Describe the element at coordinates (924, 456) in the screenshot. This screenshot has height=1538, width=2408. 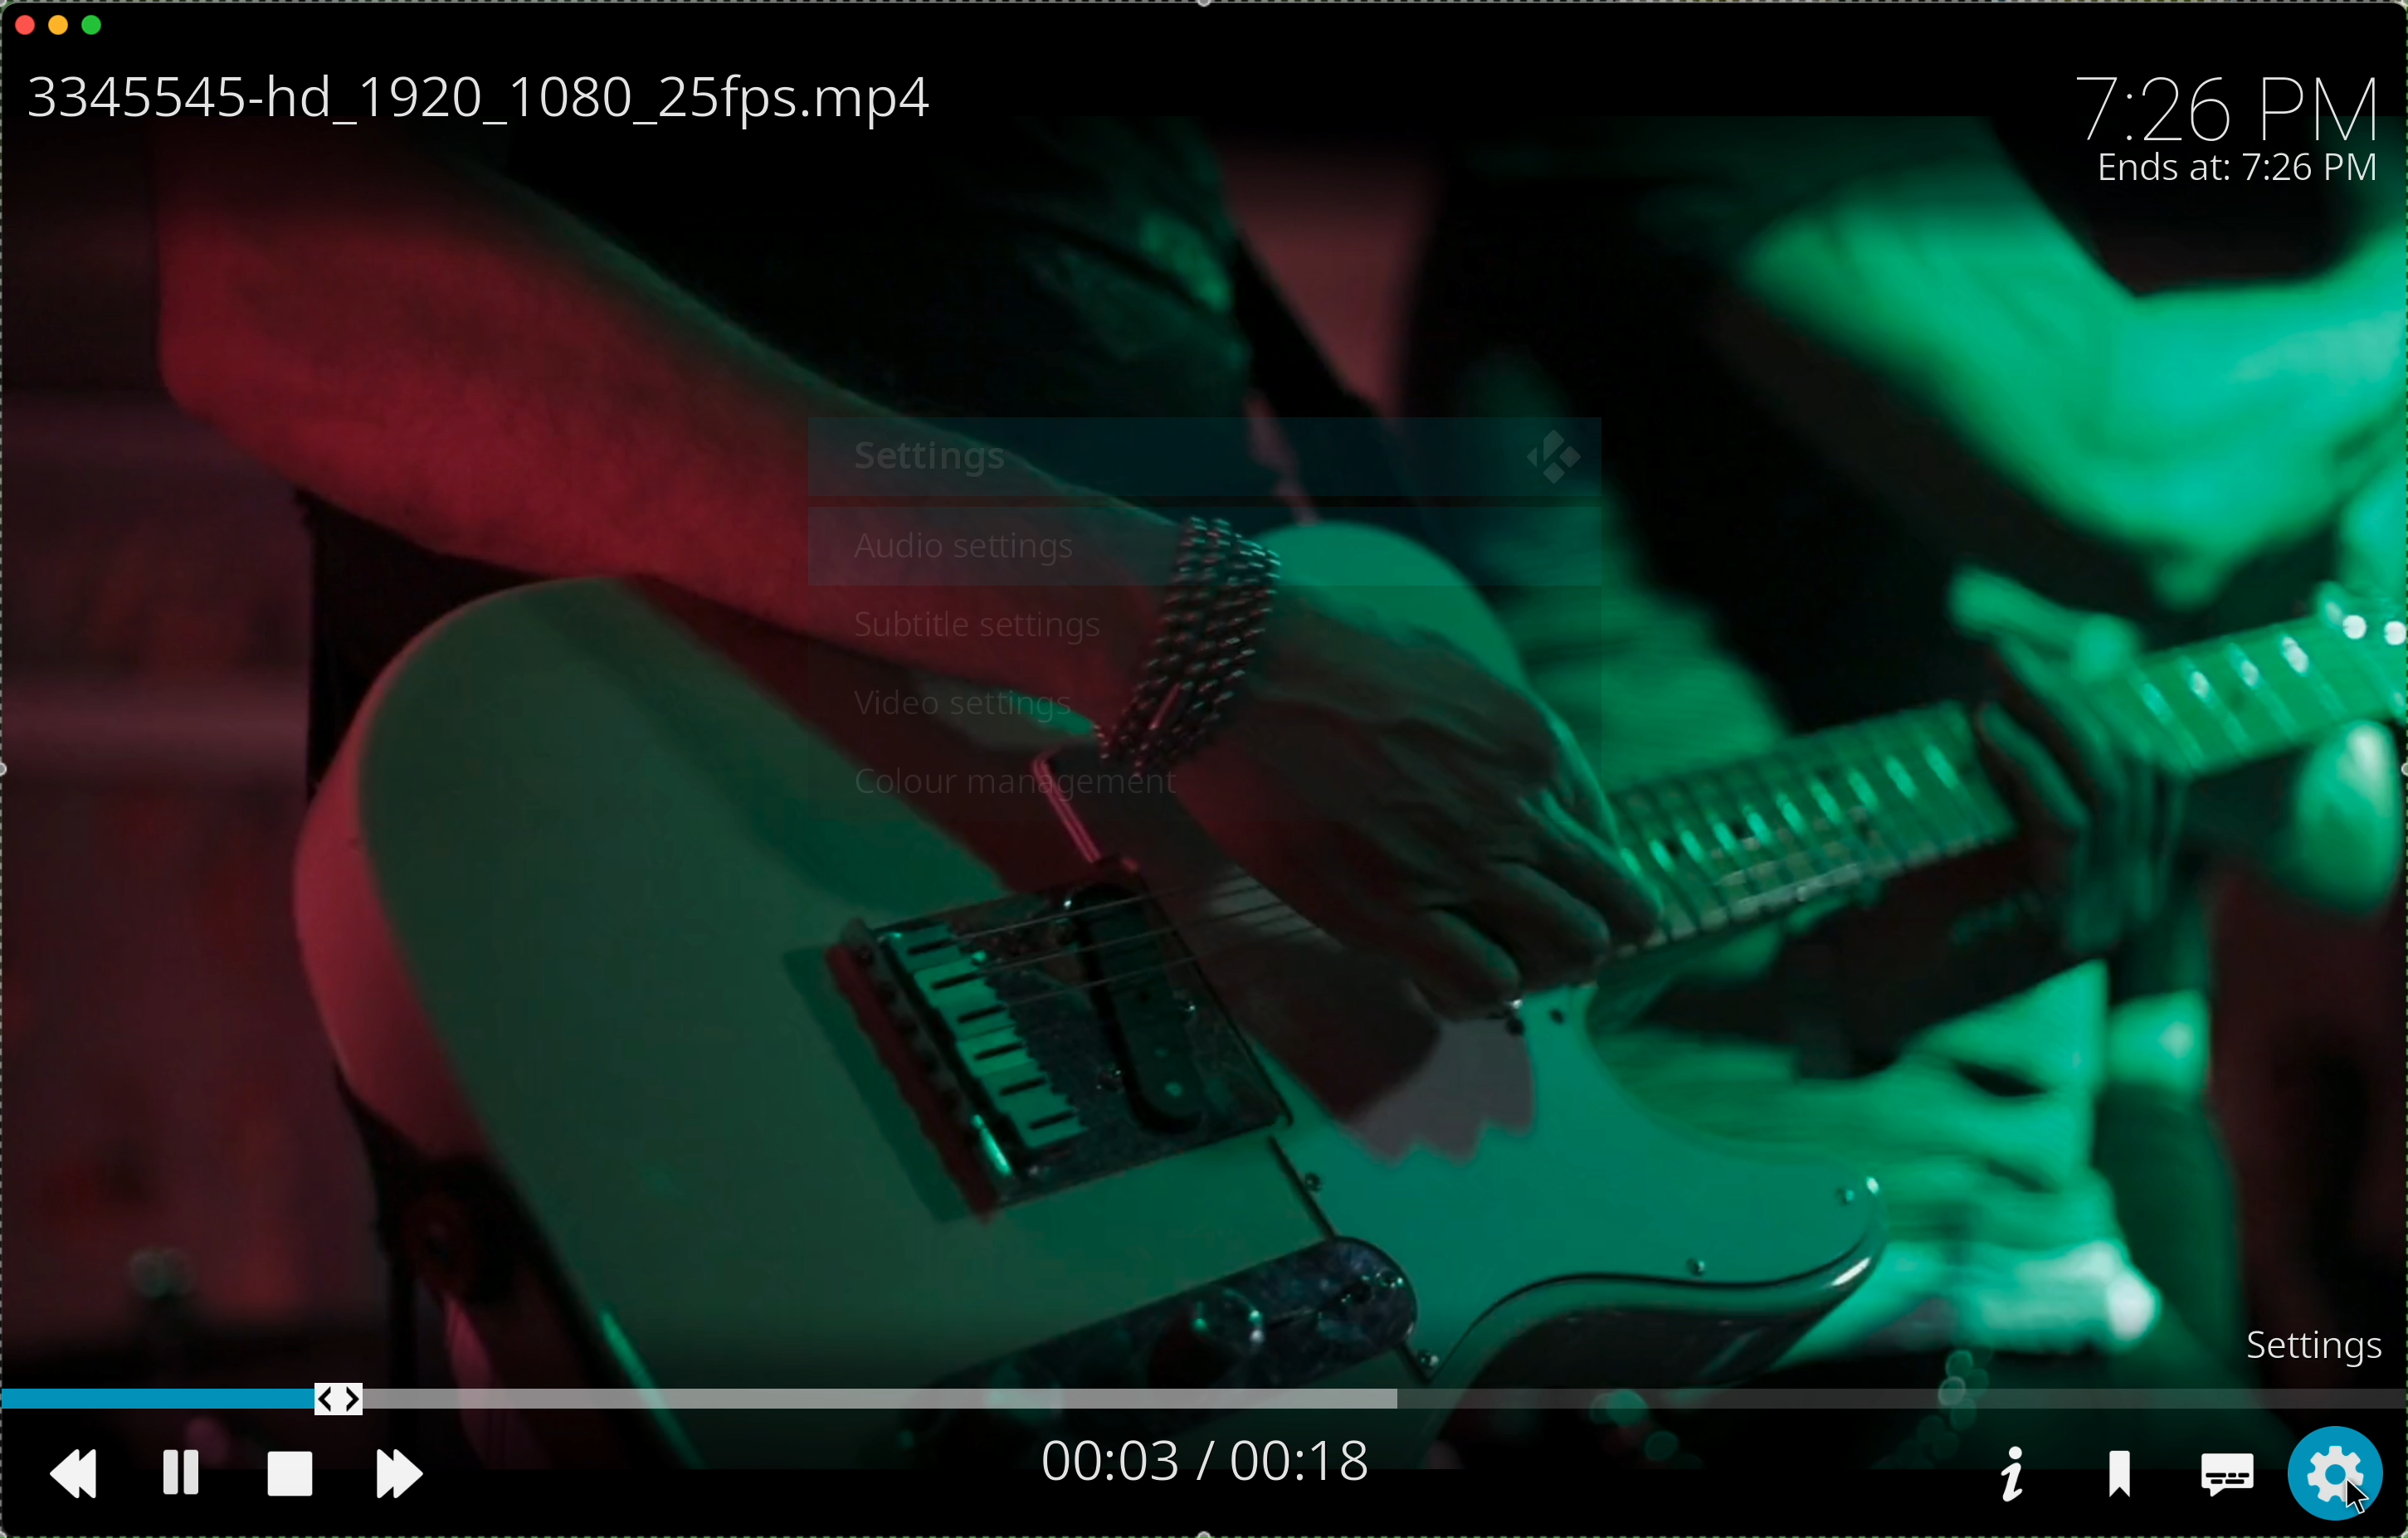
I see `settings` at that location.